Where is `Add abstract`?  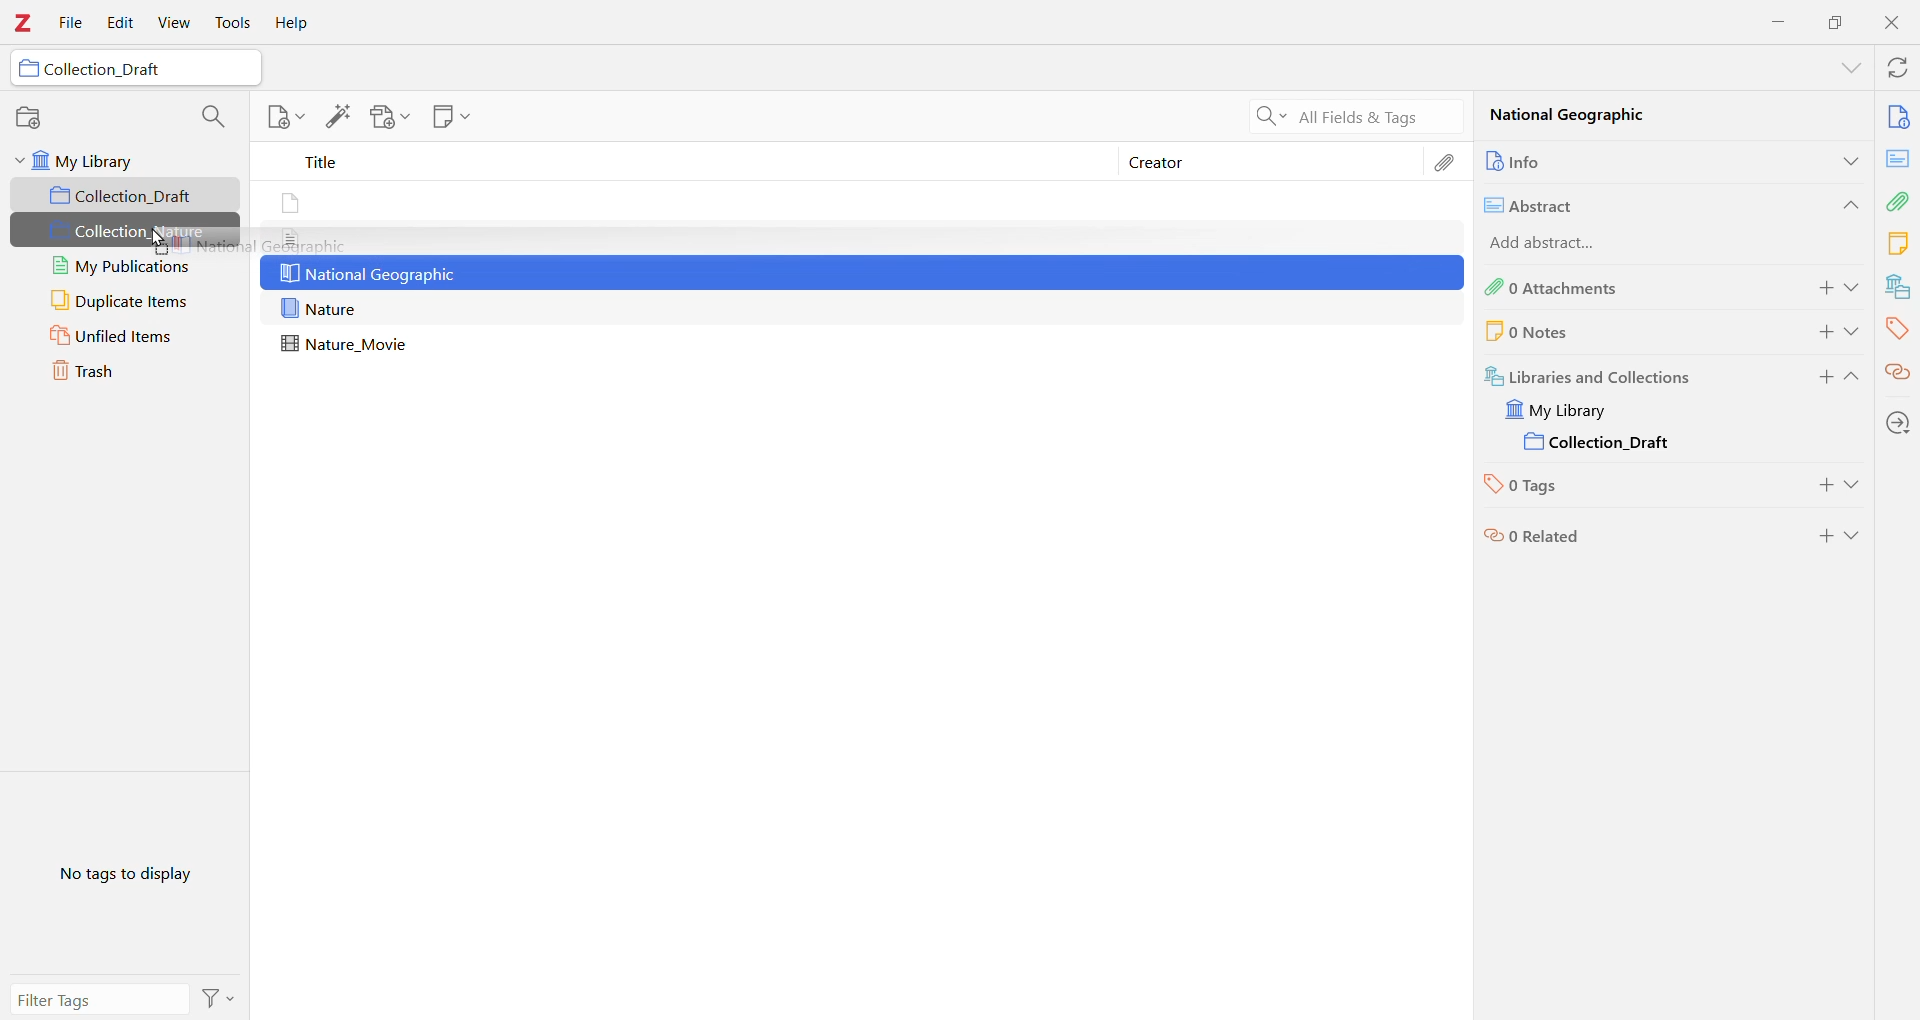 Add abstract is located at coordinates (1567, 244).